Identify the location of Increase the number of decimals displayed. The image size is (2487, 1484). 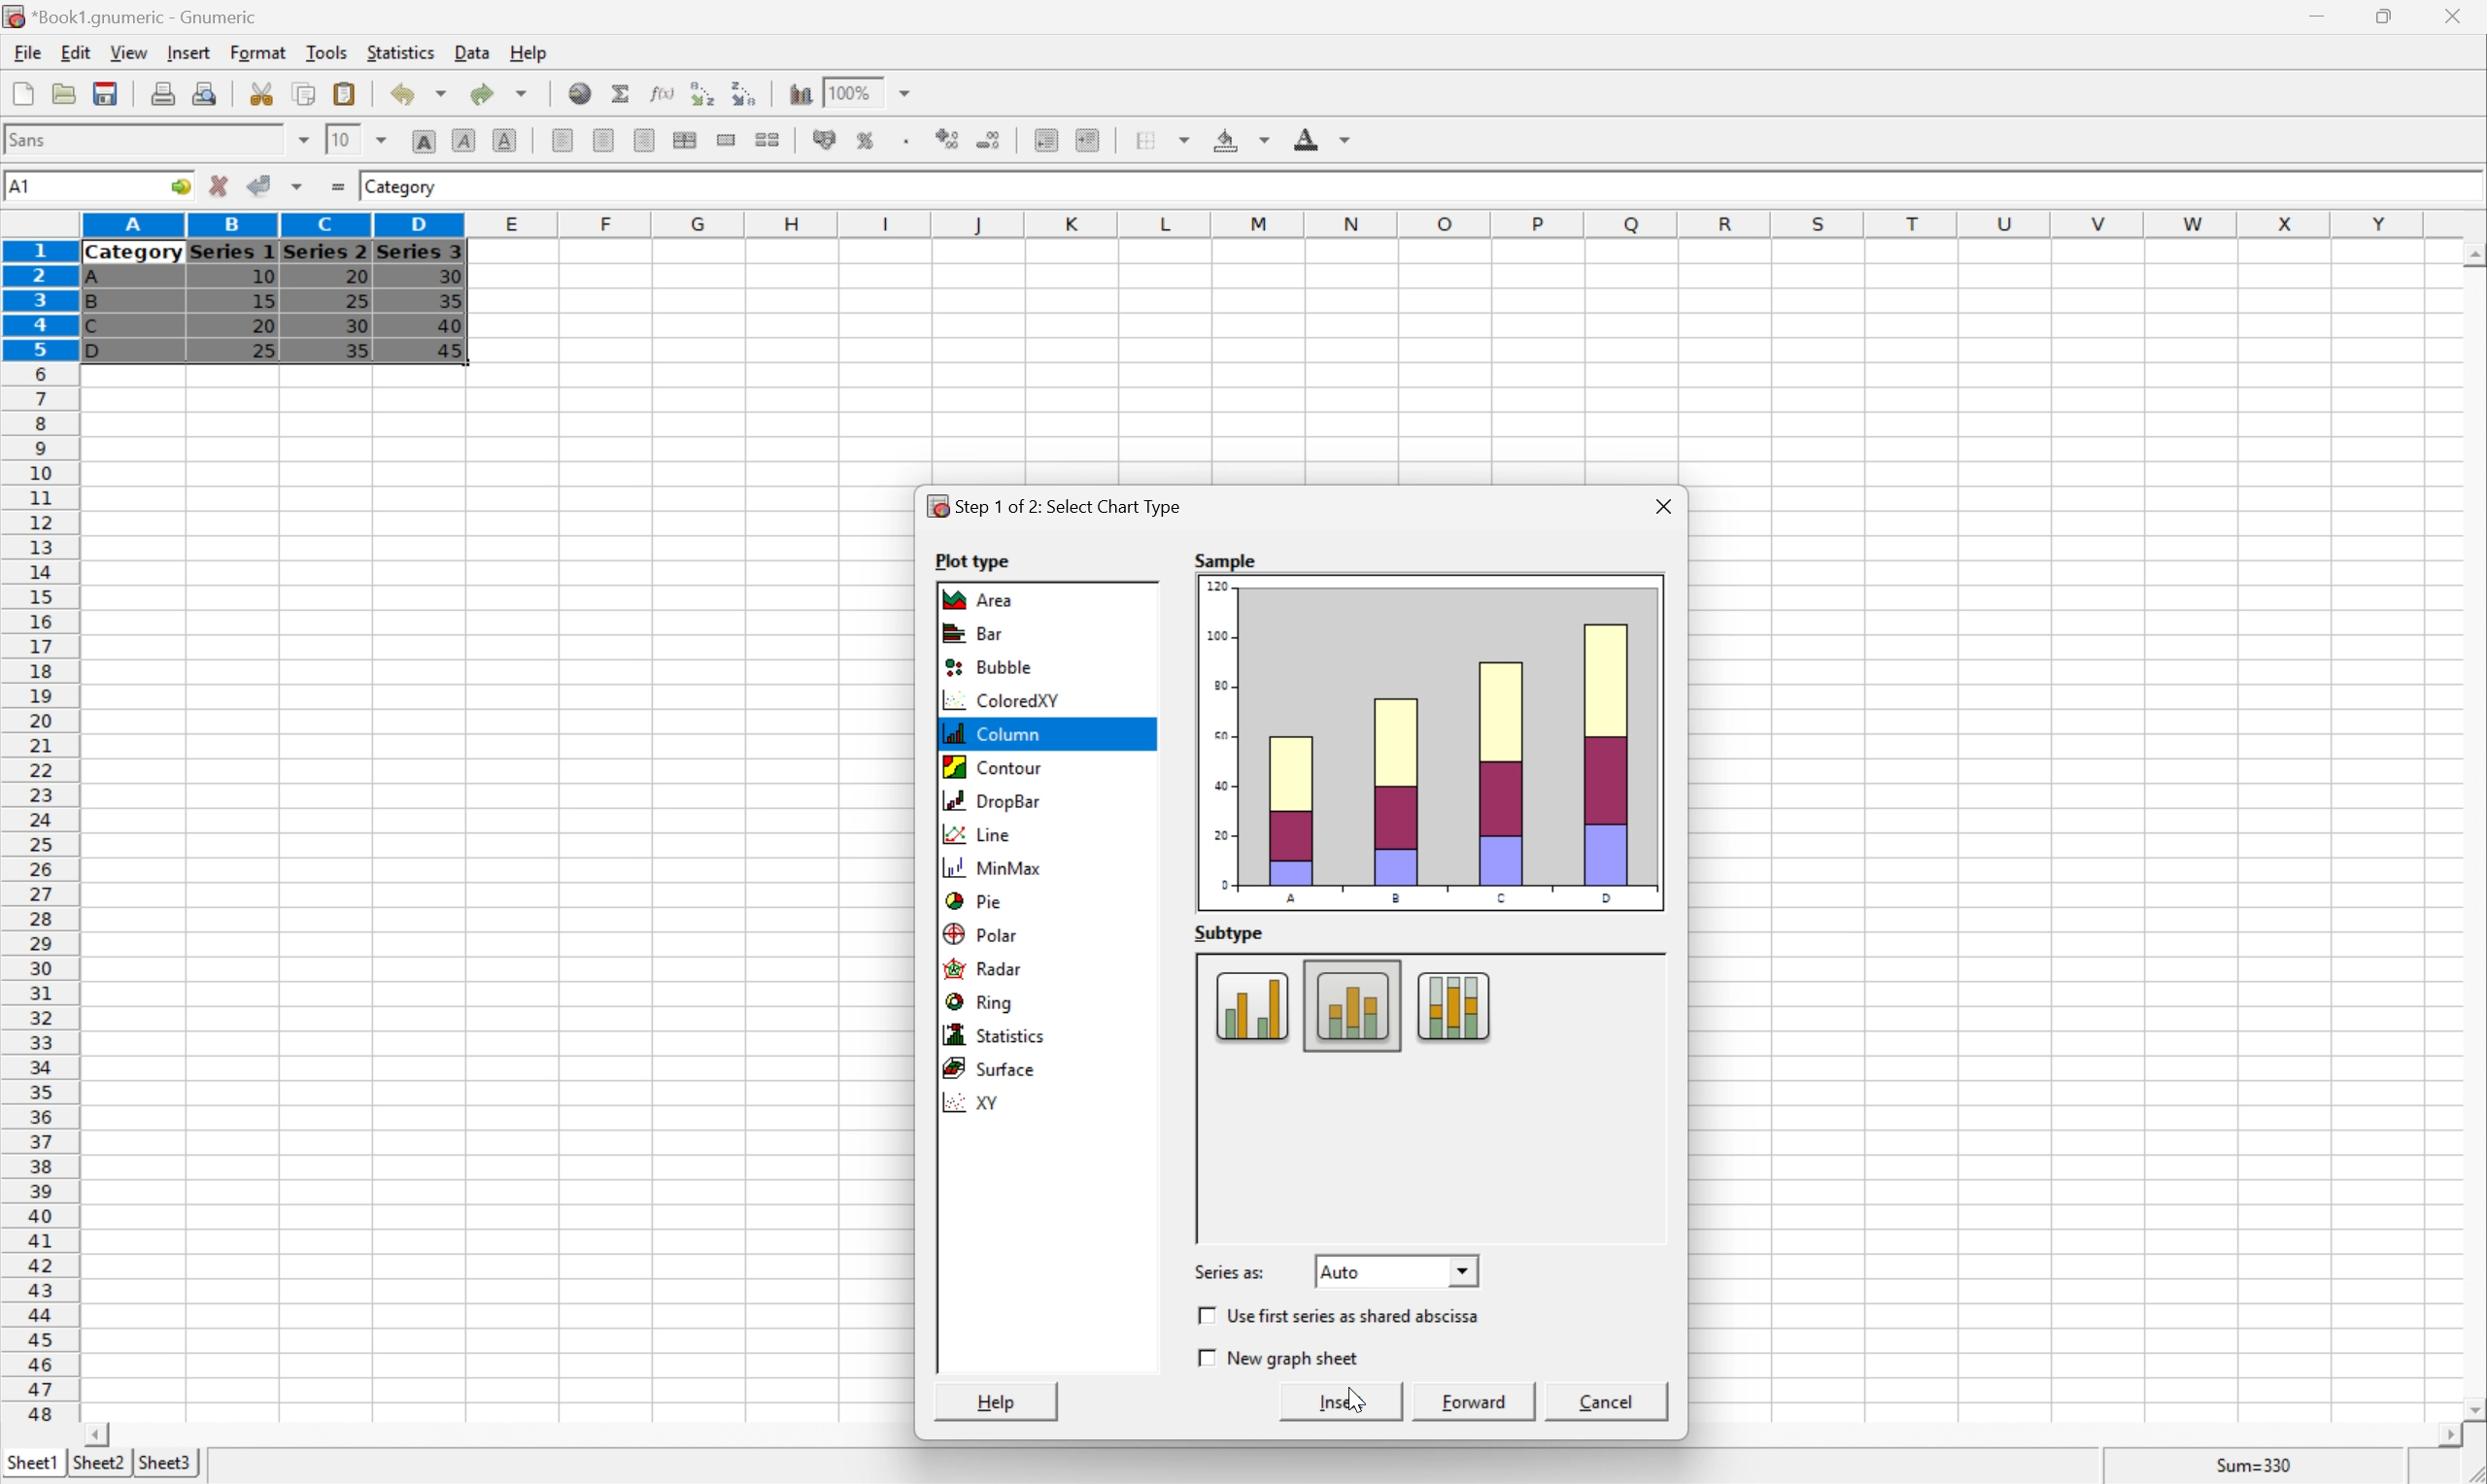
(950, 139).